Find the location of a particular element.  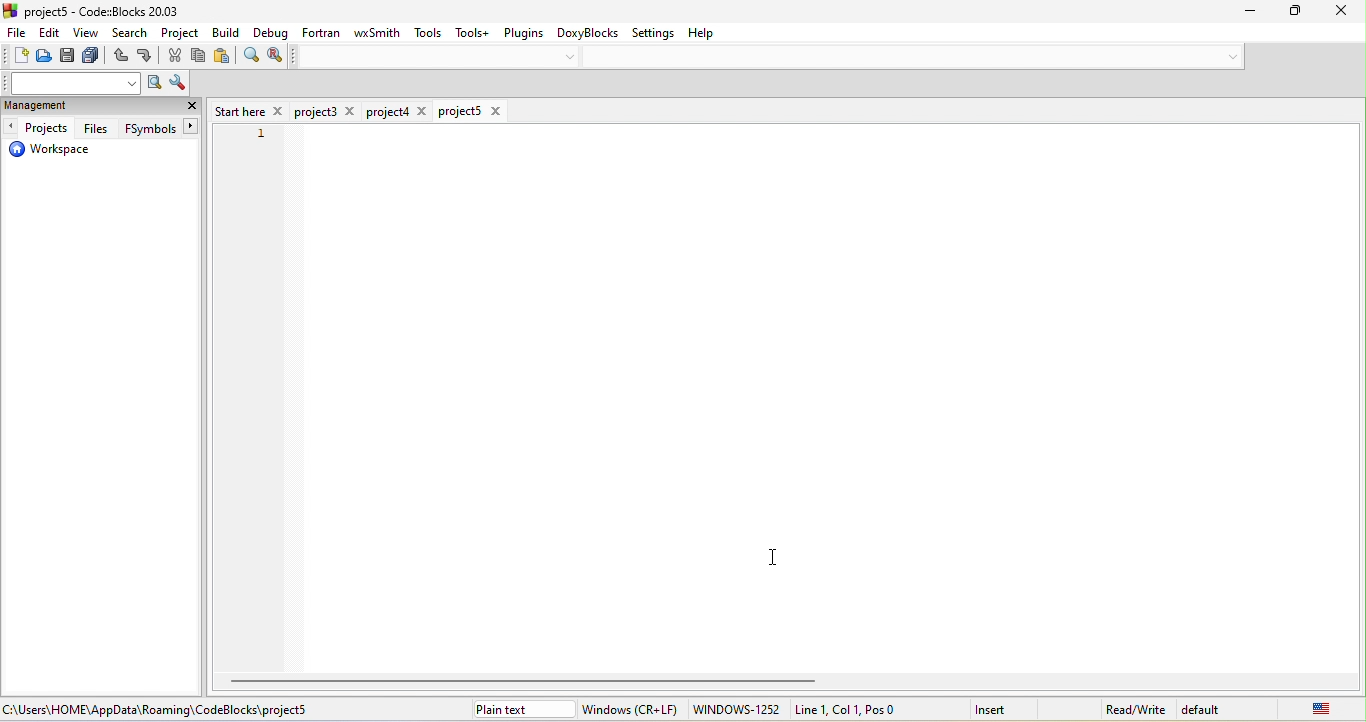

run search is located at coordinates (154, 84).